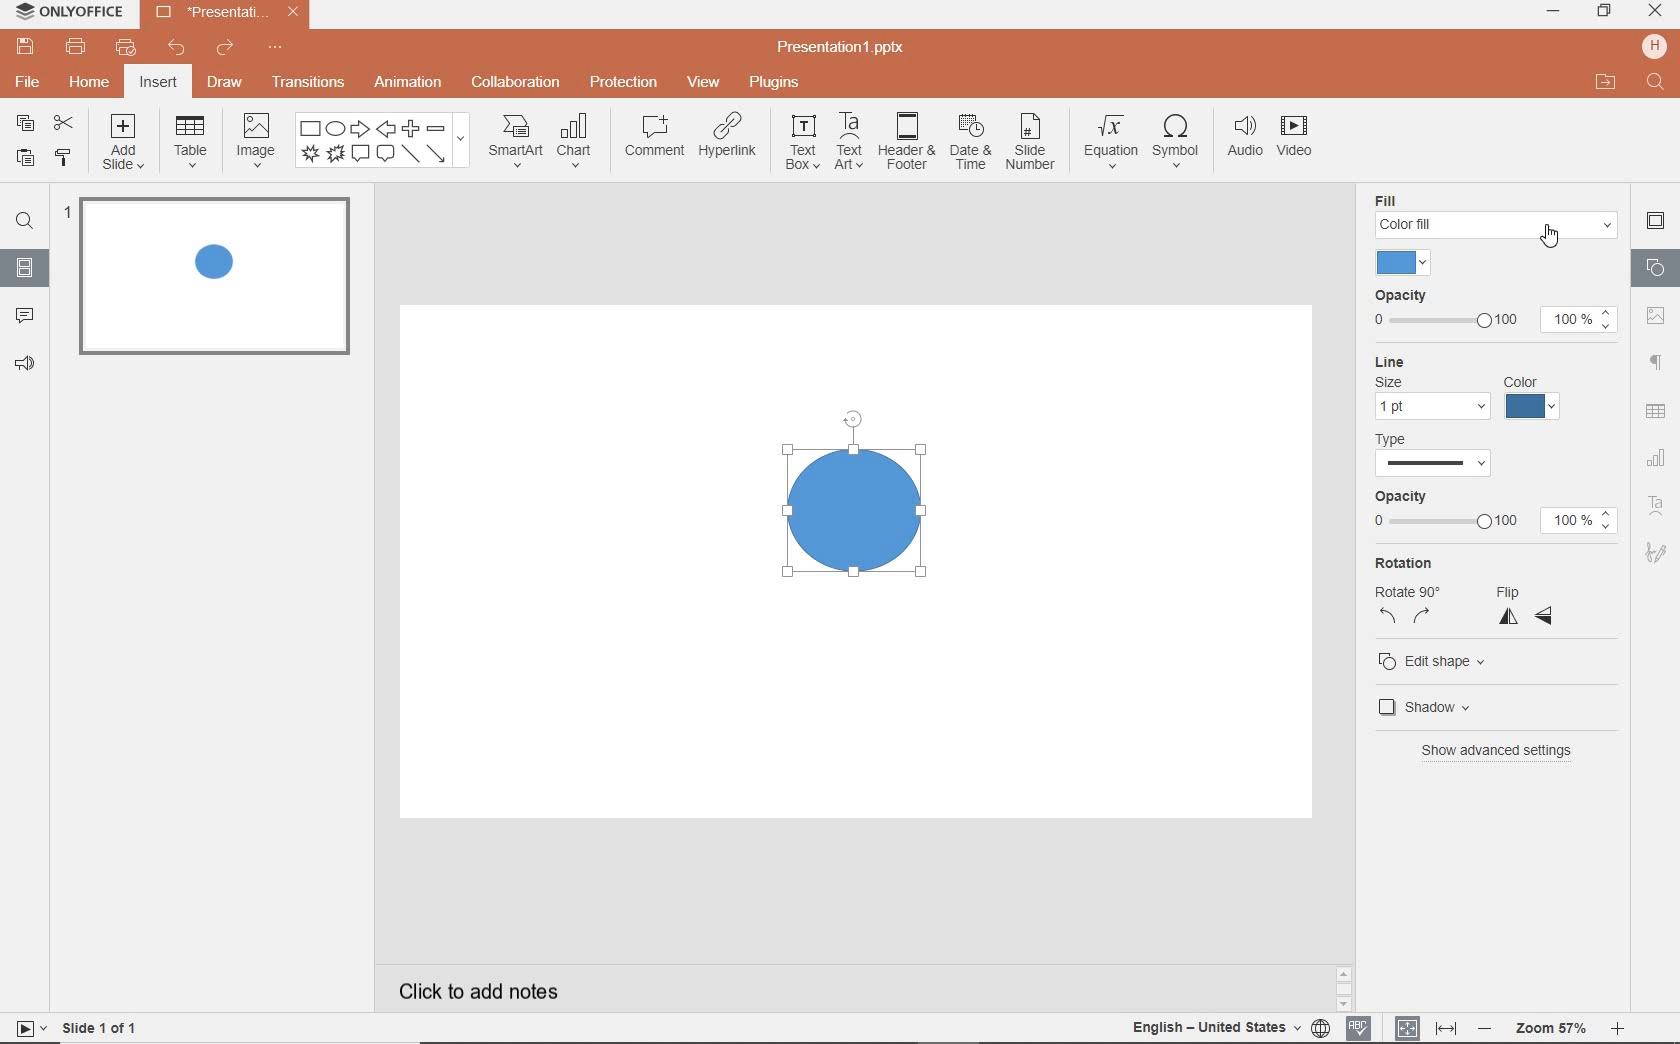 This screenshot has width=1680, height=1044. What do you see at coordinates (1473, 362) in the screenshot?
I see `Line` at bounding box center [1473, 362].